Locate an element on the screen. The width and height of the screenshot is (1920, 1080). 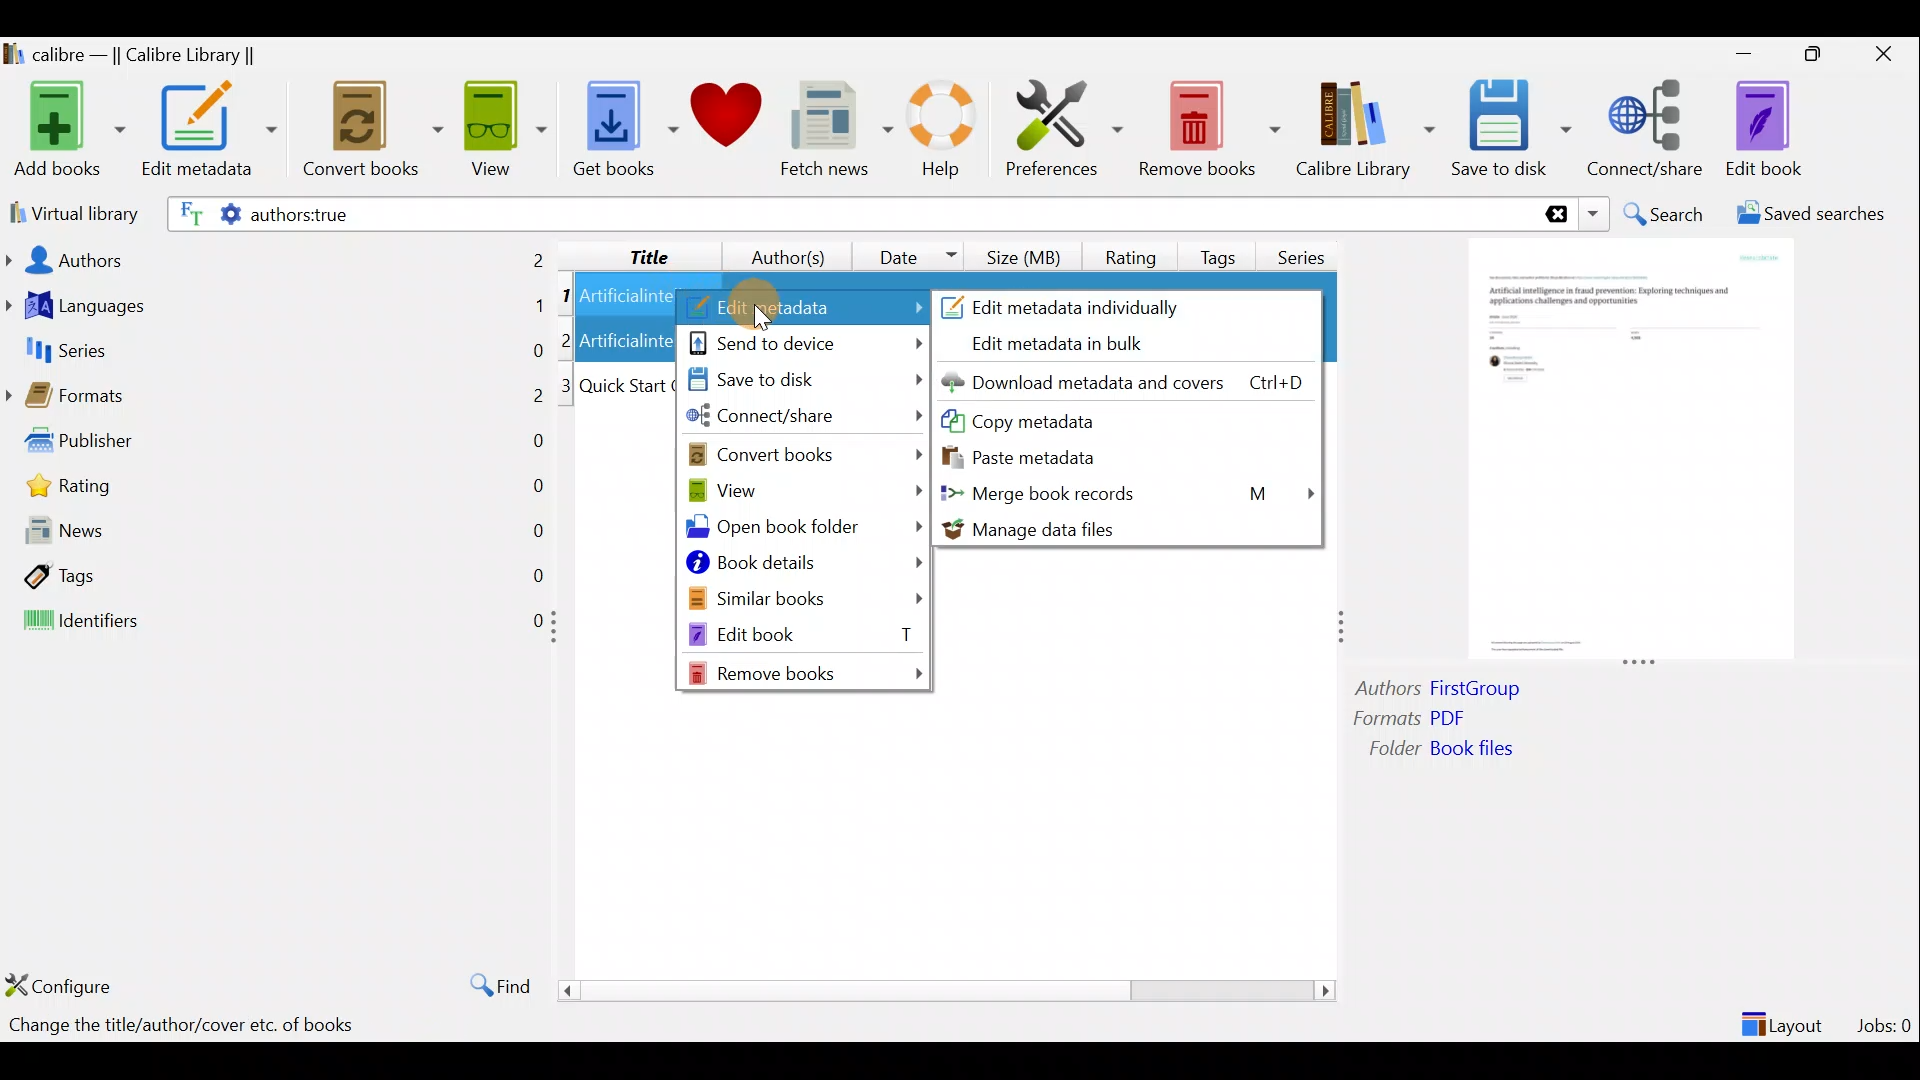
Edit metadata individually is located at coordinates (1087, 304).